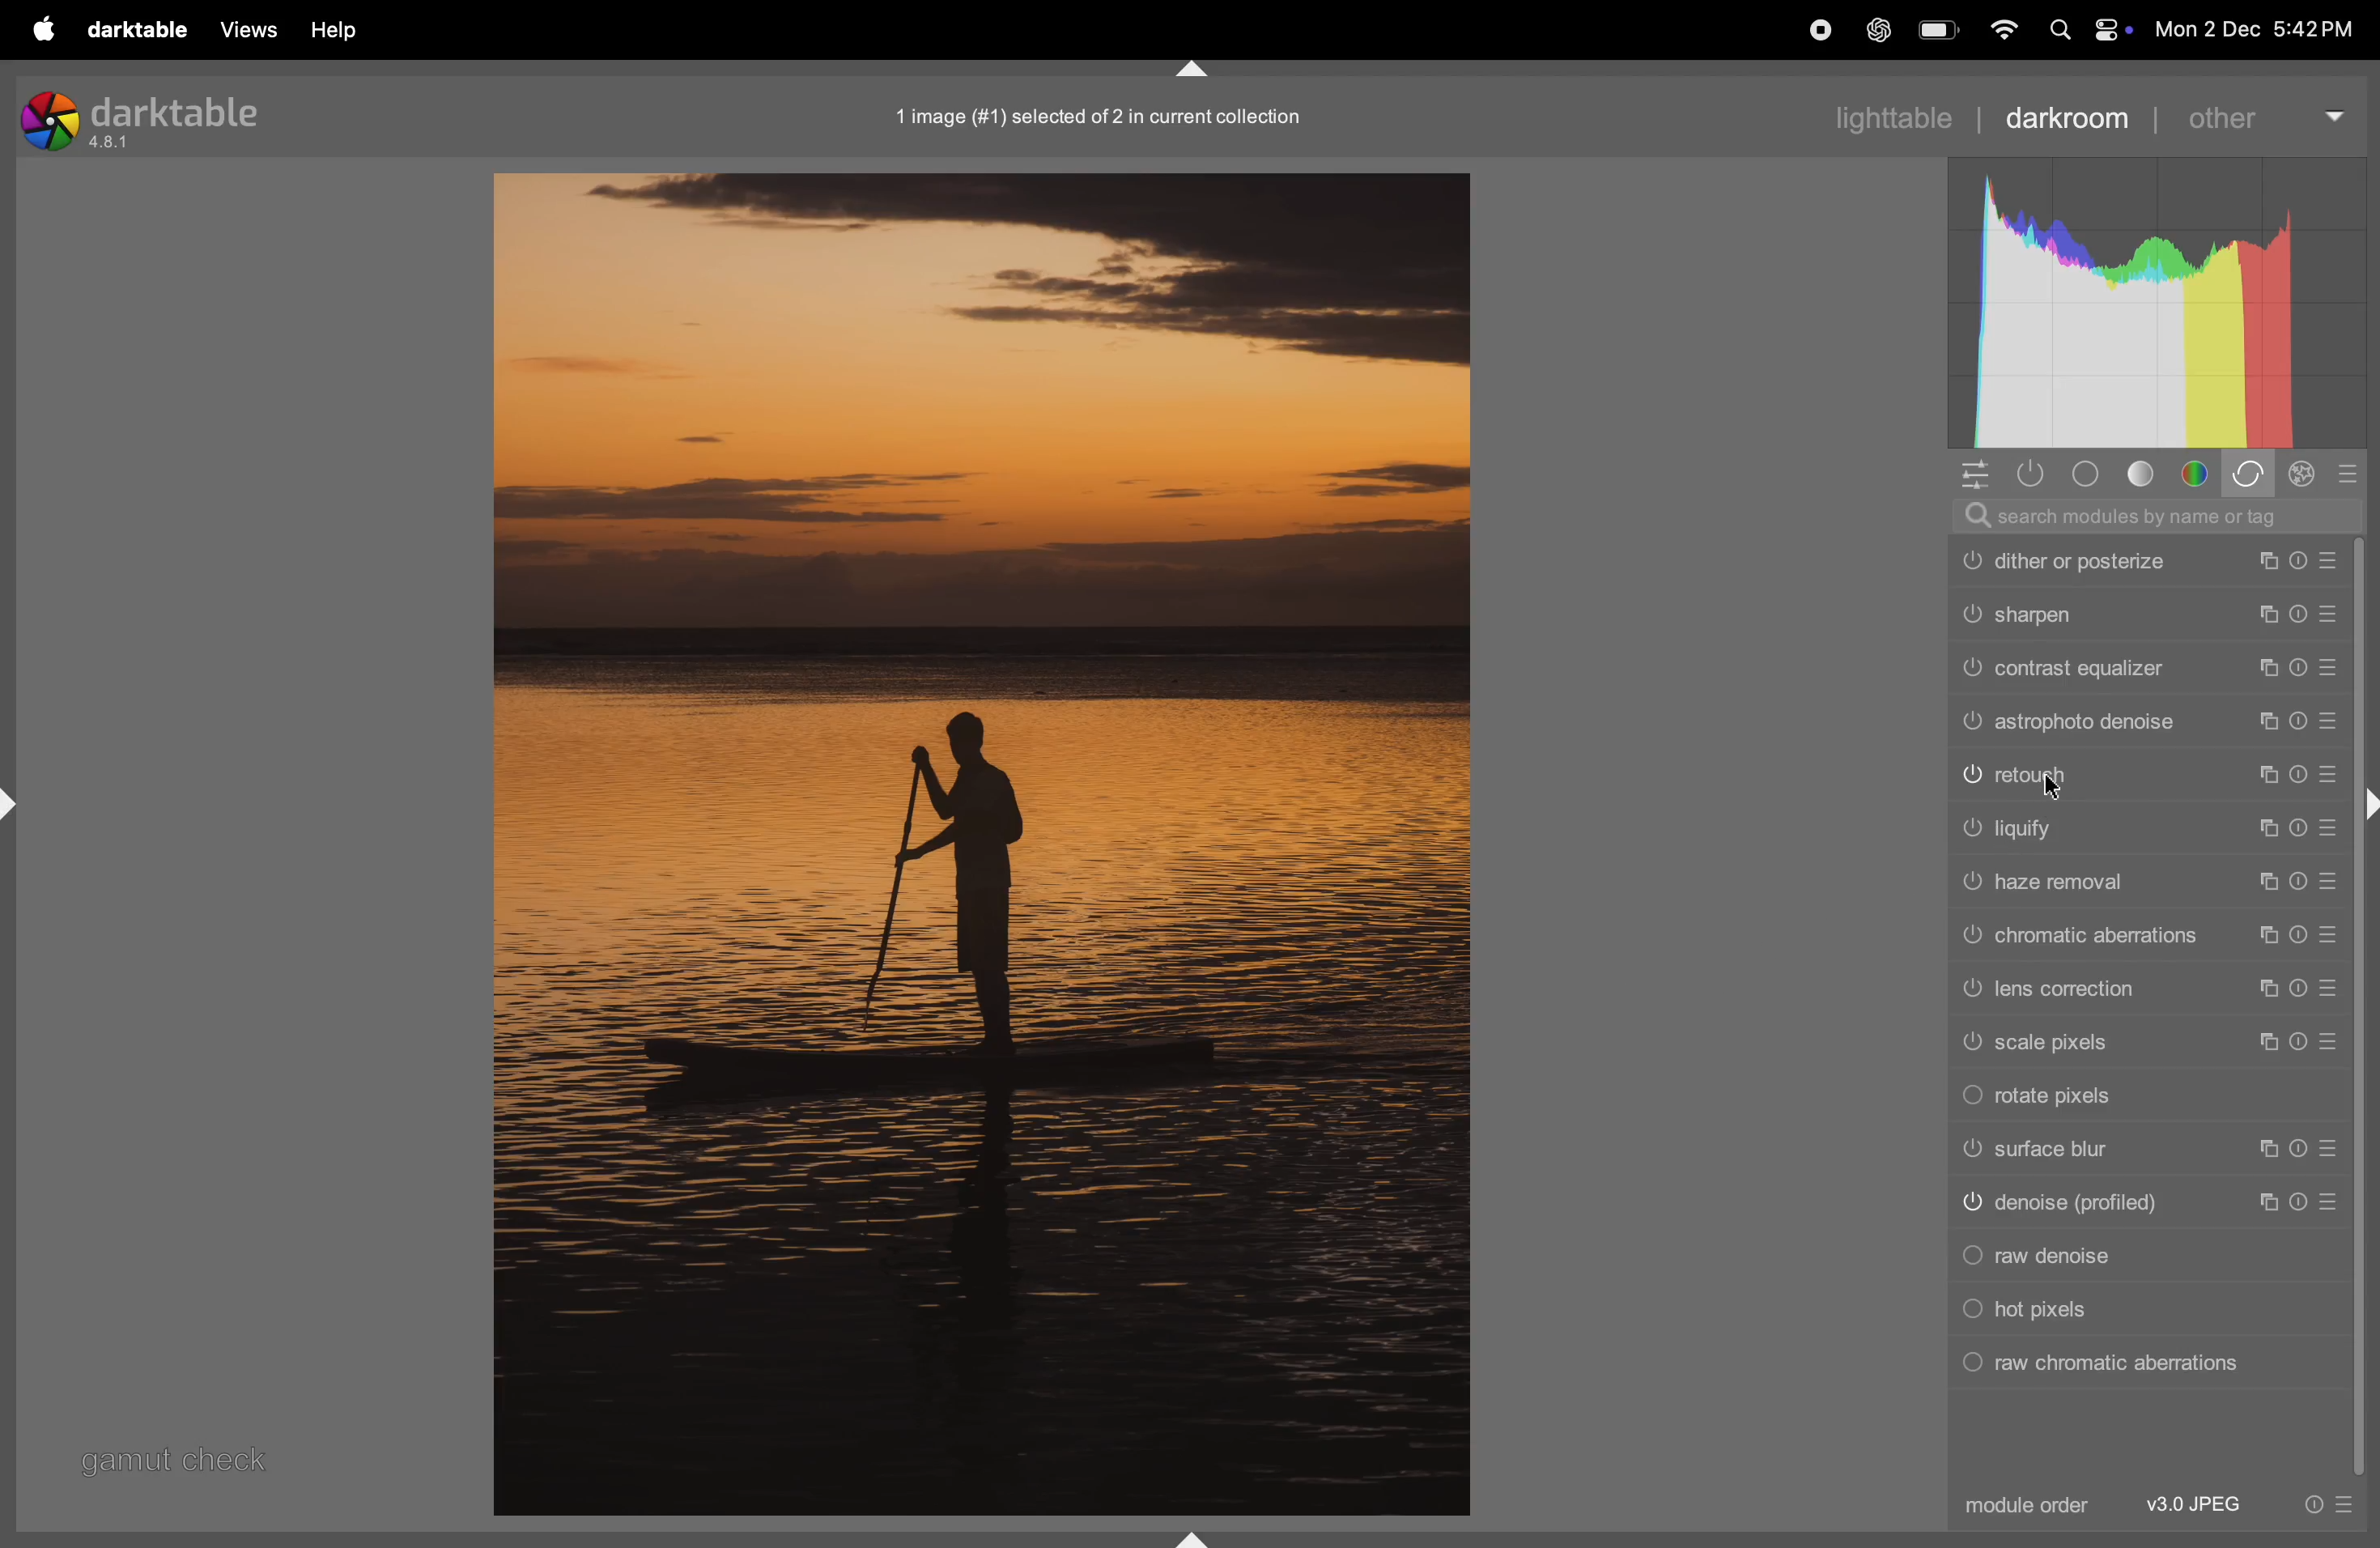 This screenshot has height=1548, width=2380. Describe the element at coordinates (2038, 474) in the screenshot. I see `show only active modules` at that location.